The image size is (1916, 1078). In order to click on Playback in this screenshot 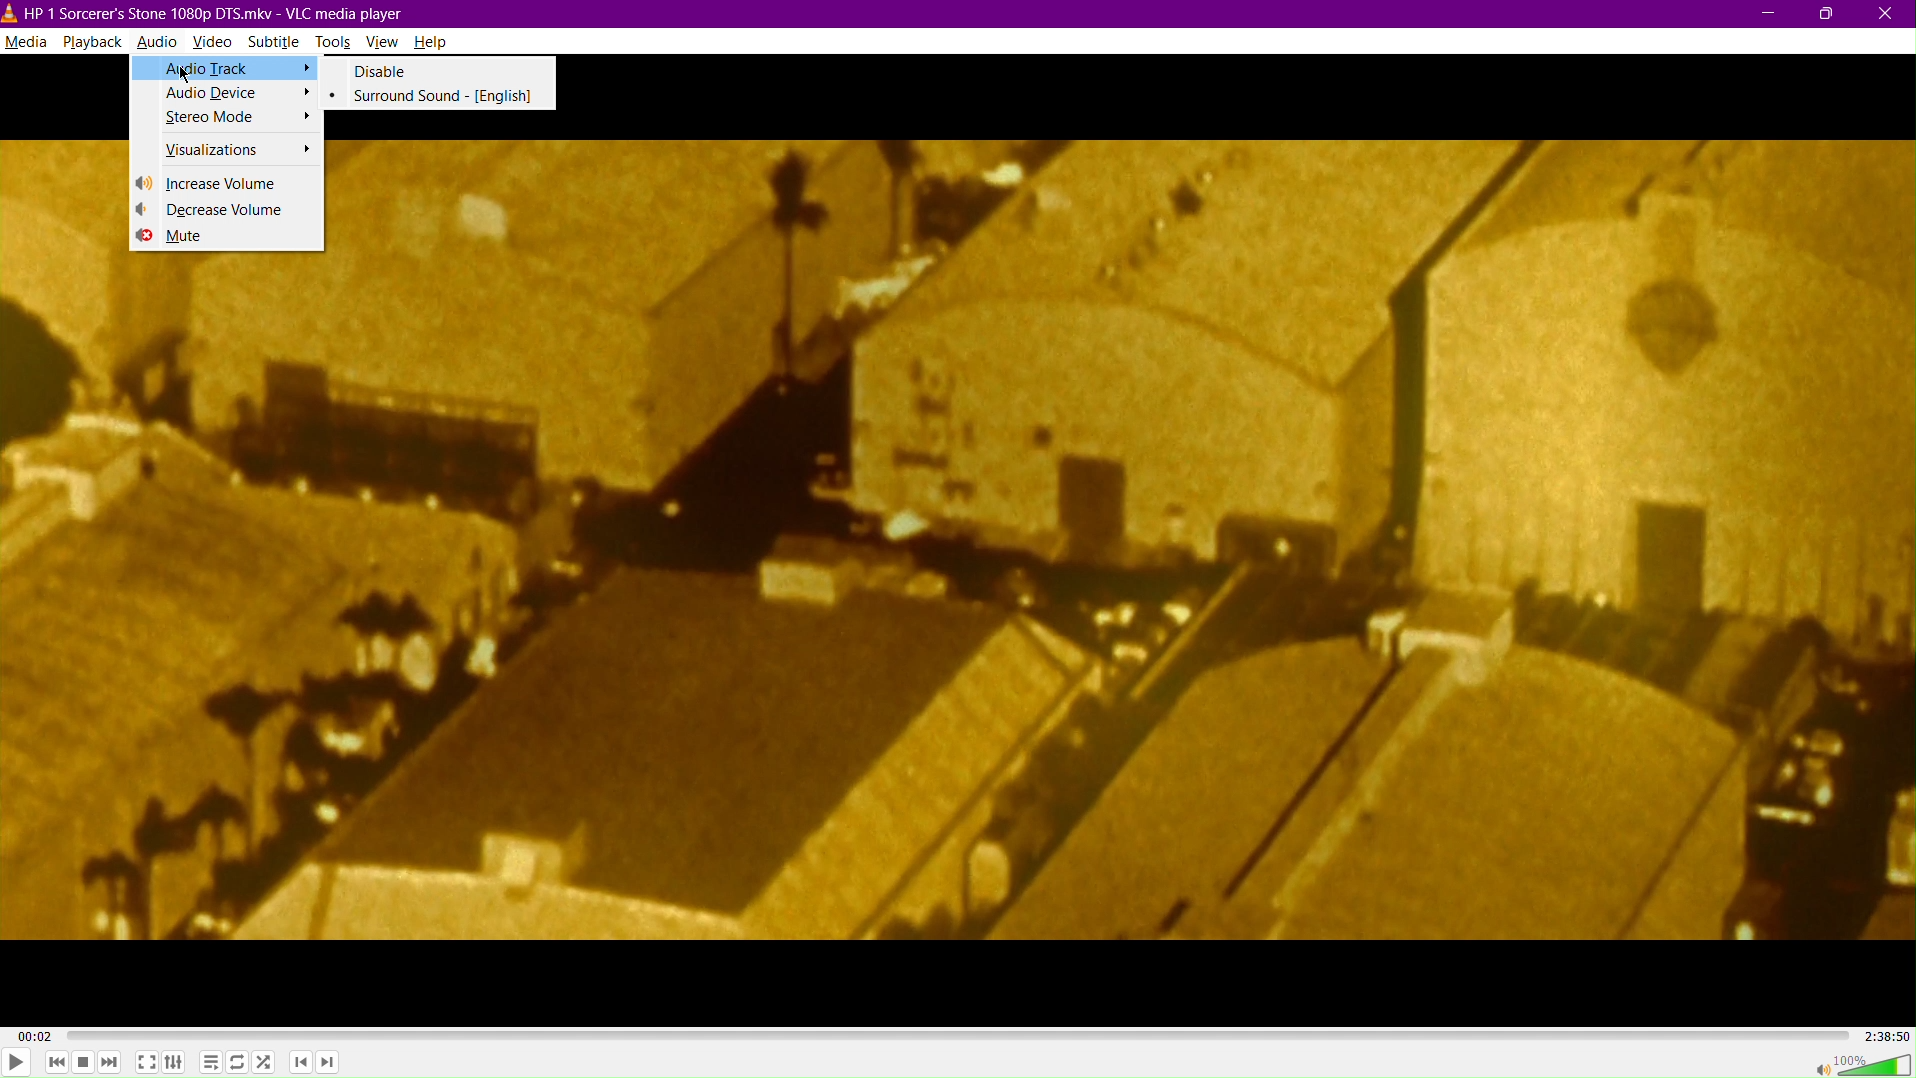, I will do `click(92, 42)`.